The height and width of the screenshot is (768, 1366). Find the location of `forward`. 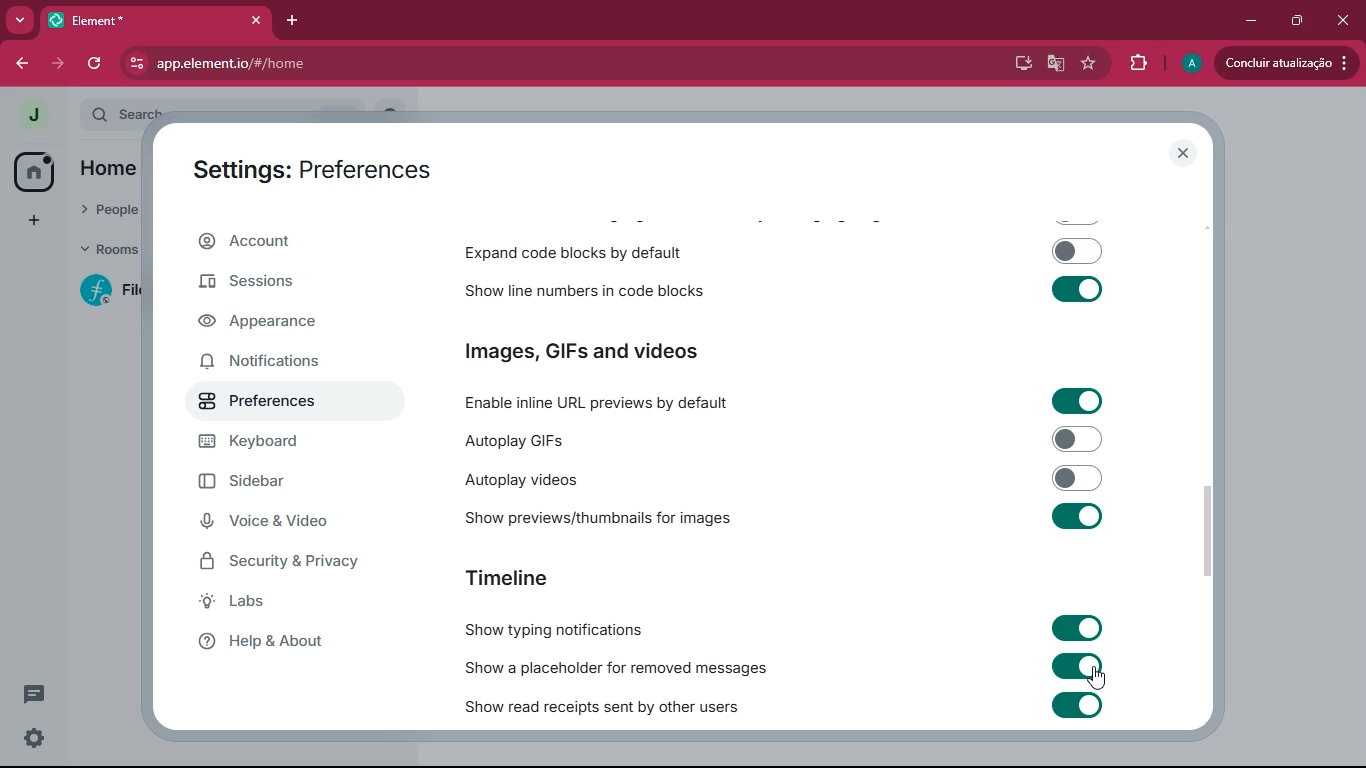

forward is located at coordinates (56, 63).